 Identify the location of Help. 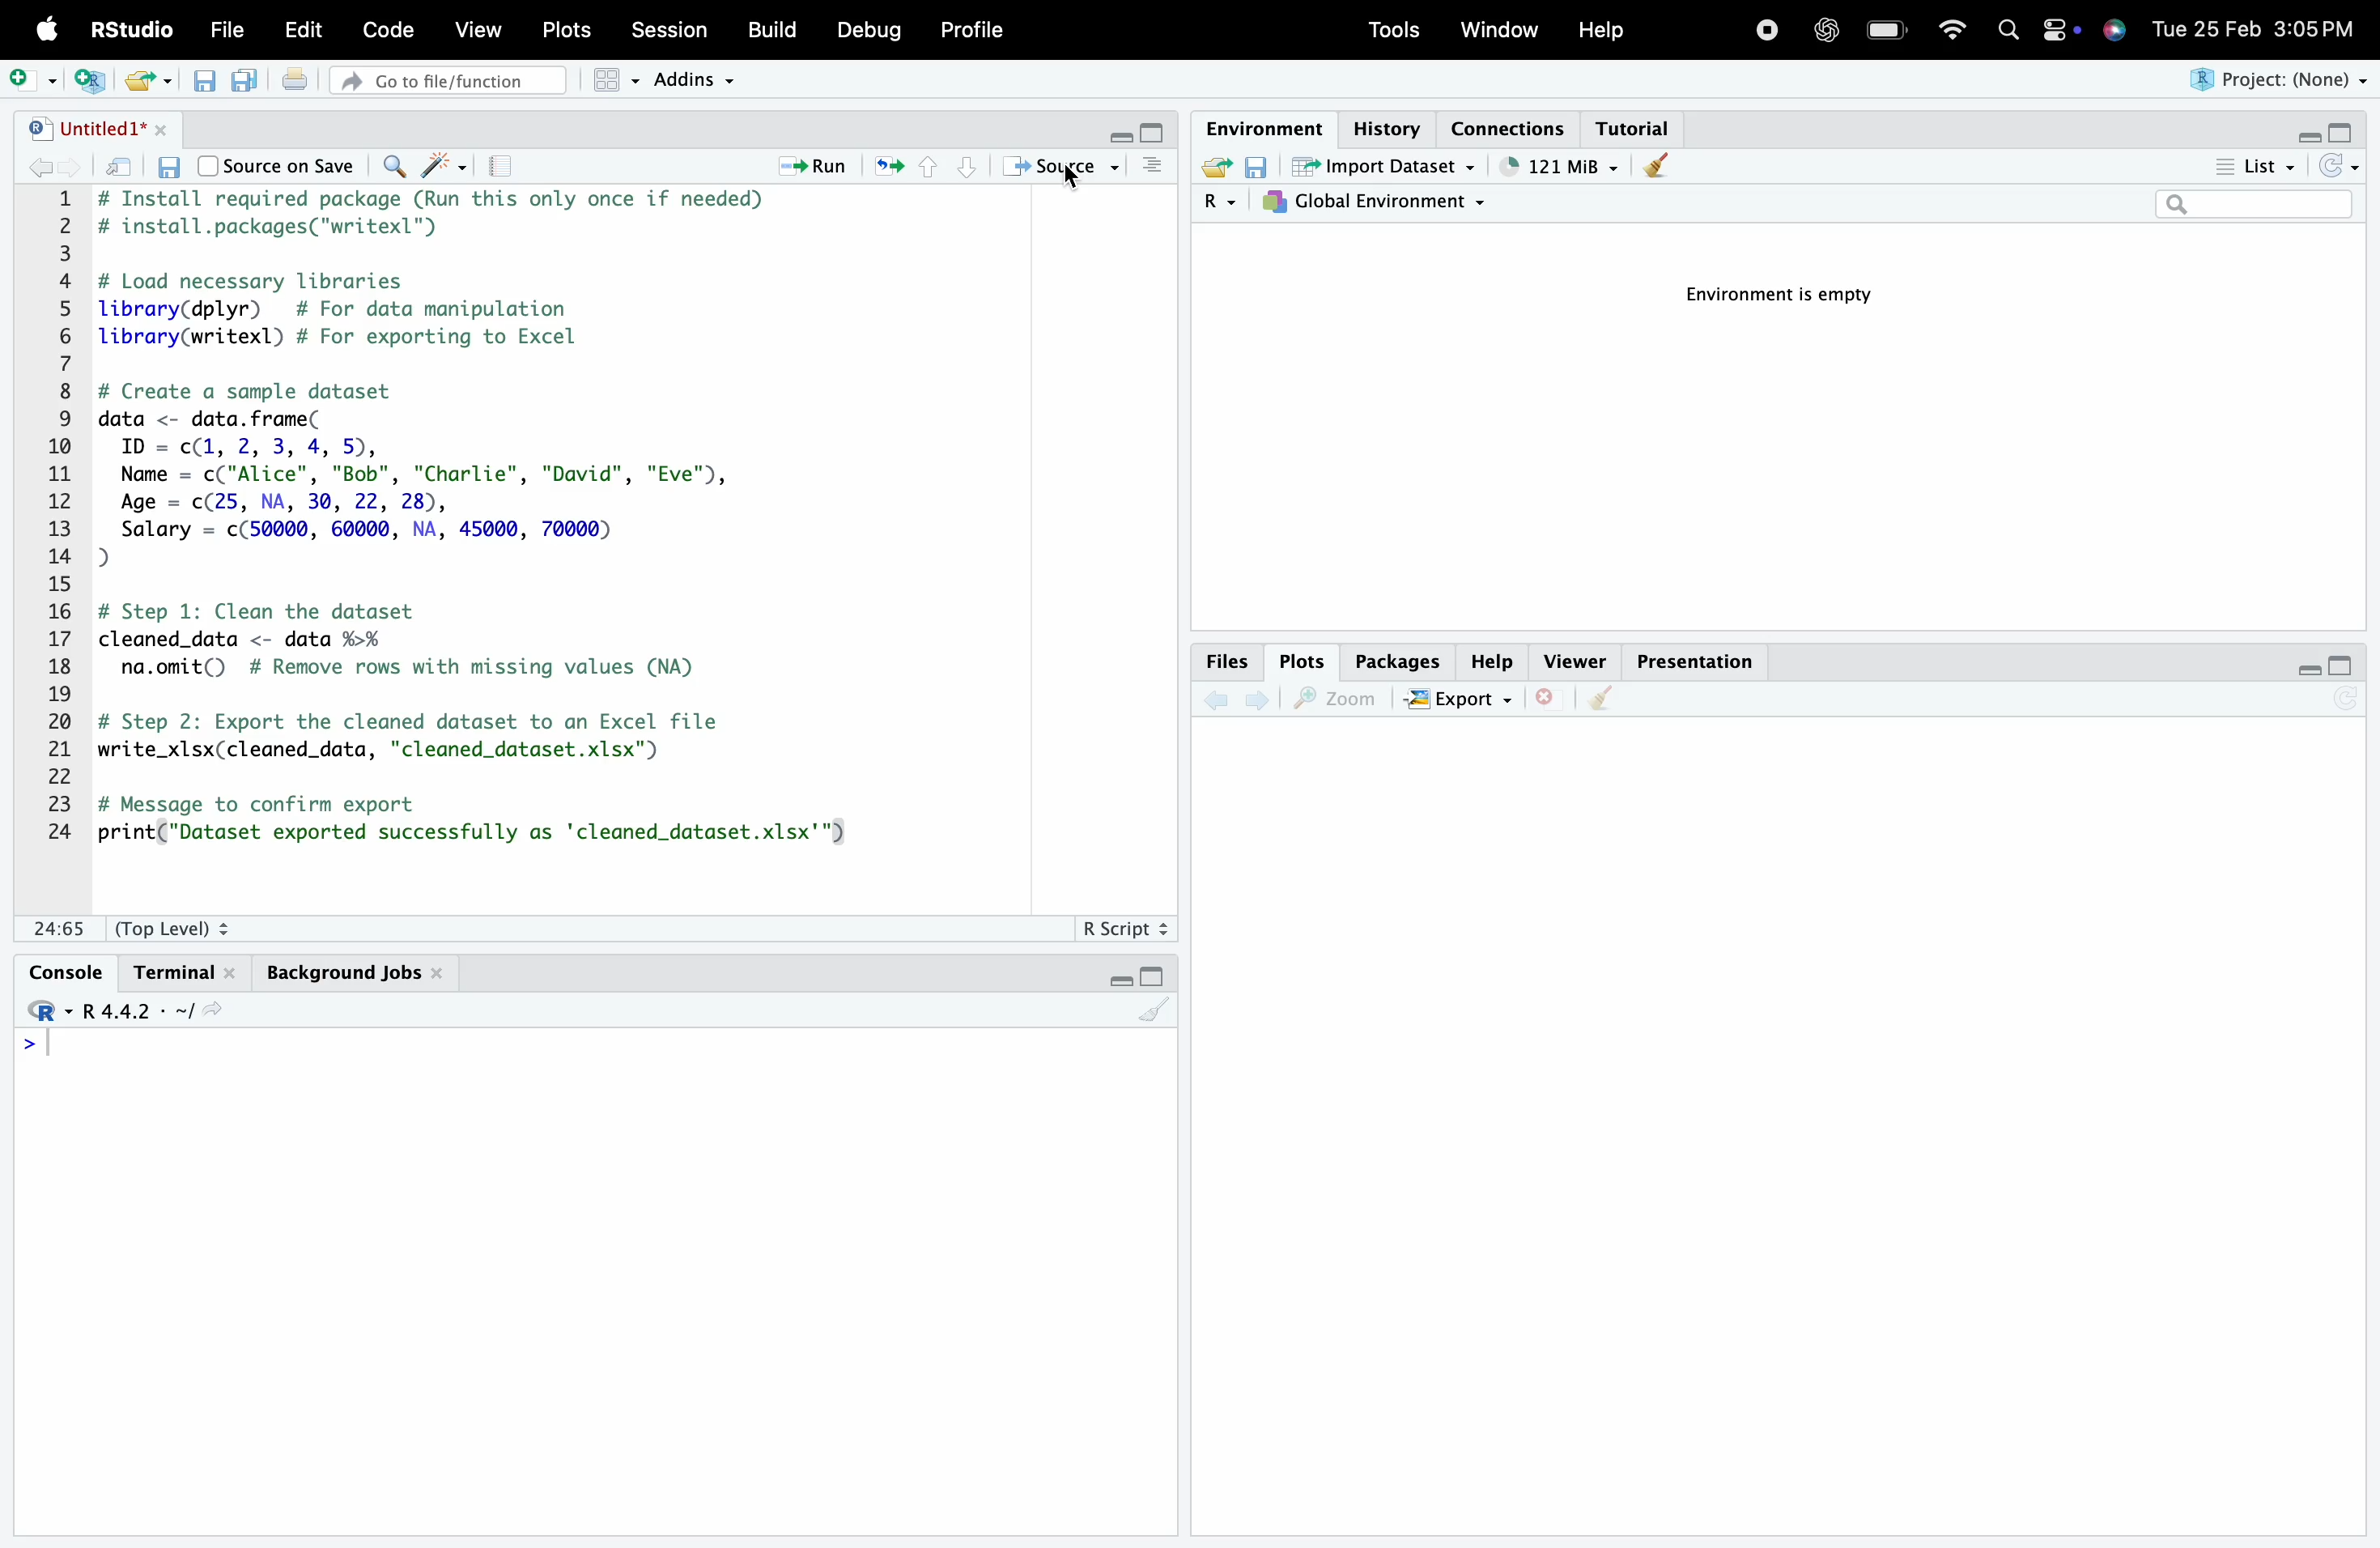
(1496, 662).